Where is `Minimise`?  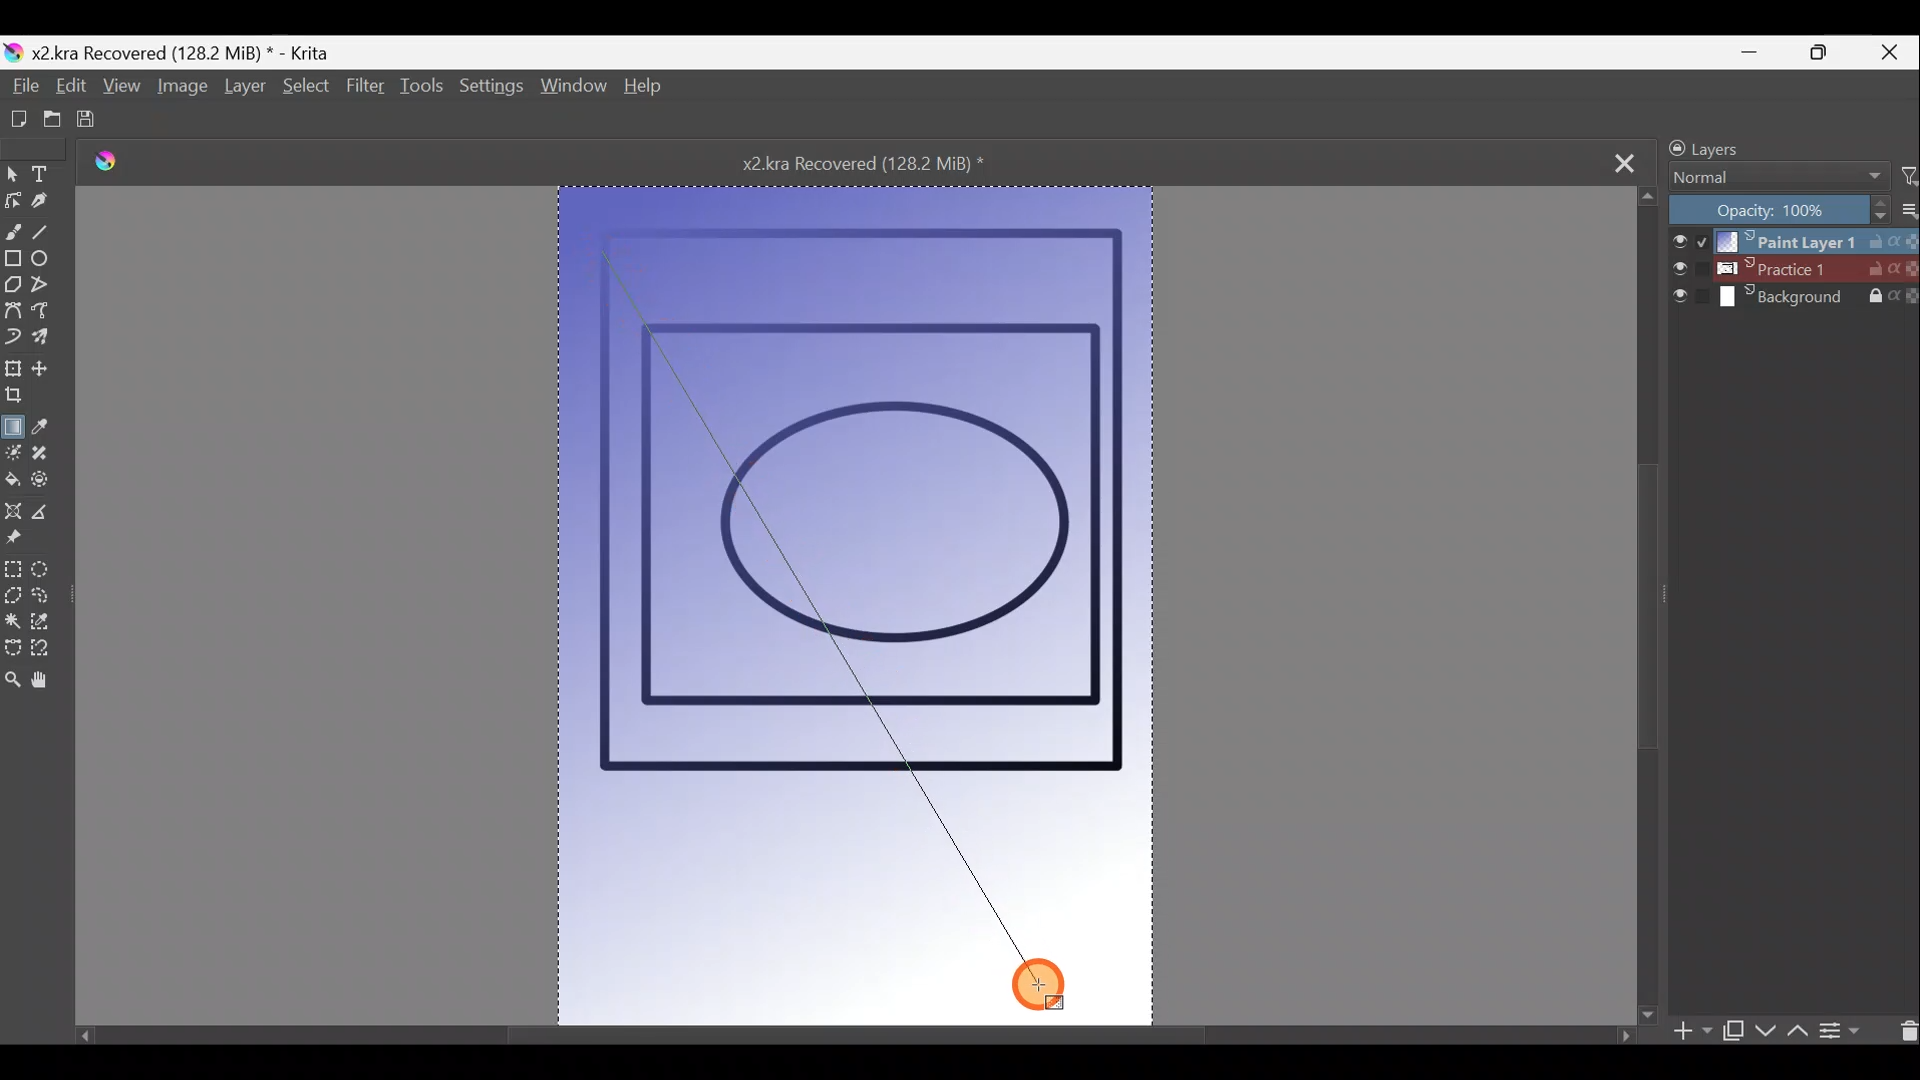 Minimise is located at coordinates (1759, 52).